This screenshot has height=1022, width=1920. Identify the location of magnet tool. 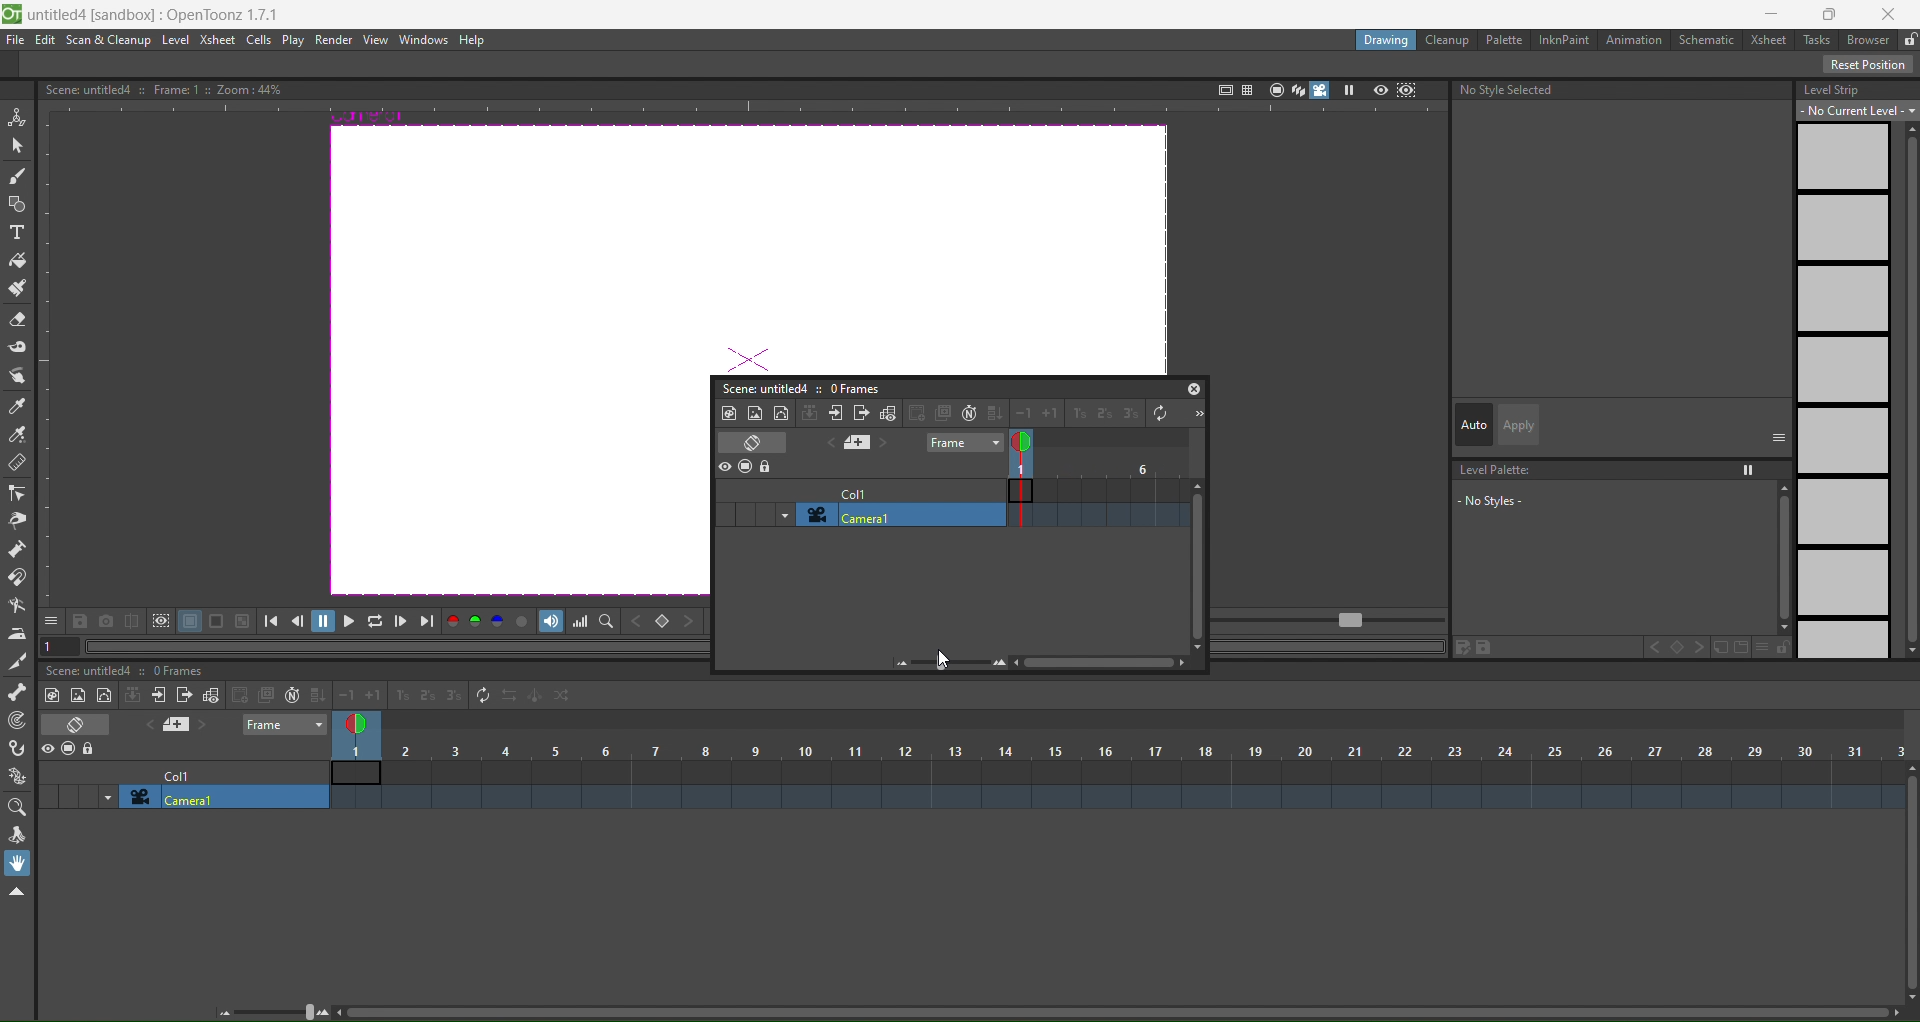
(17, 576).